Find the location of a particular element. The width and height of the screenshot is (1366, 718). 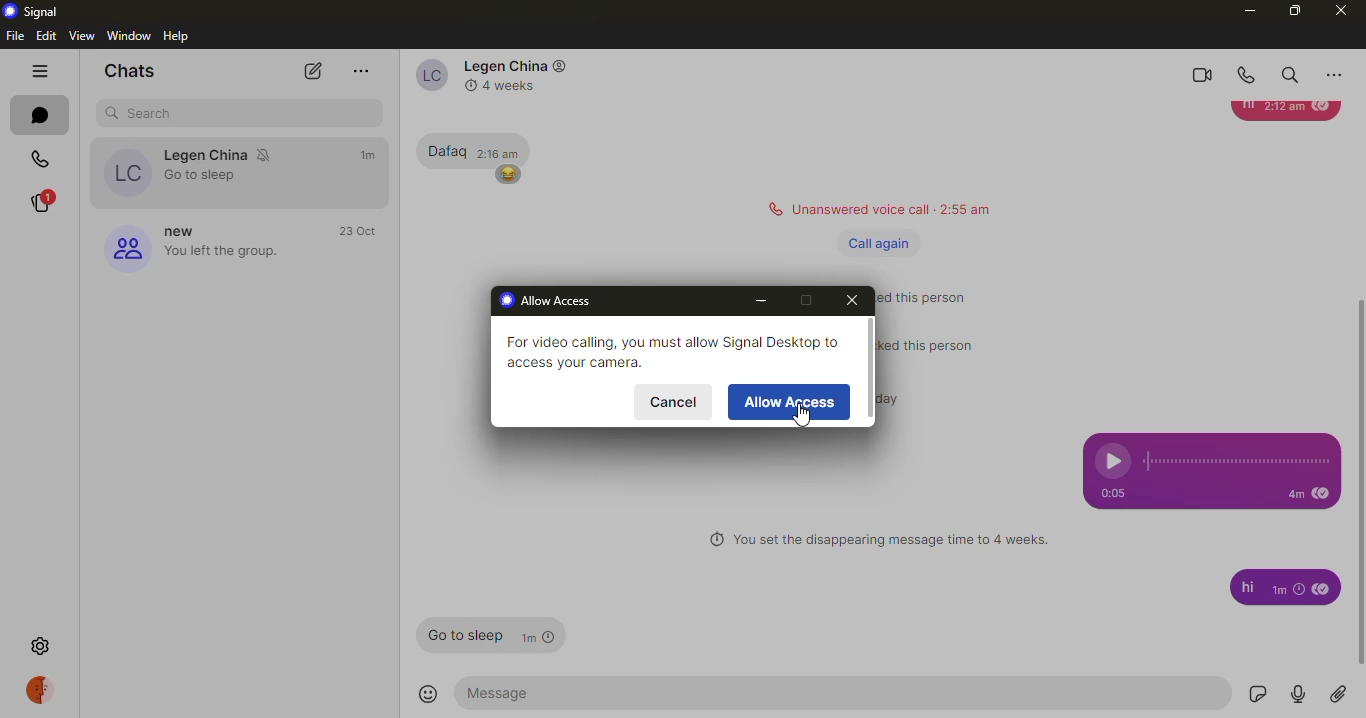

edit is located at coordinates (46, 35).